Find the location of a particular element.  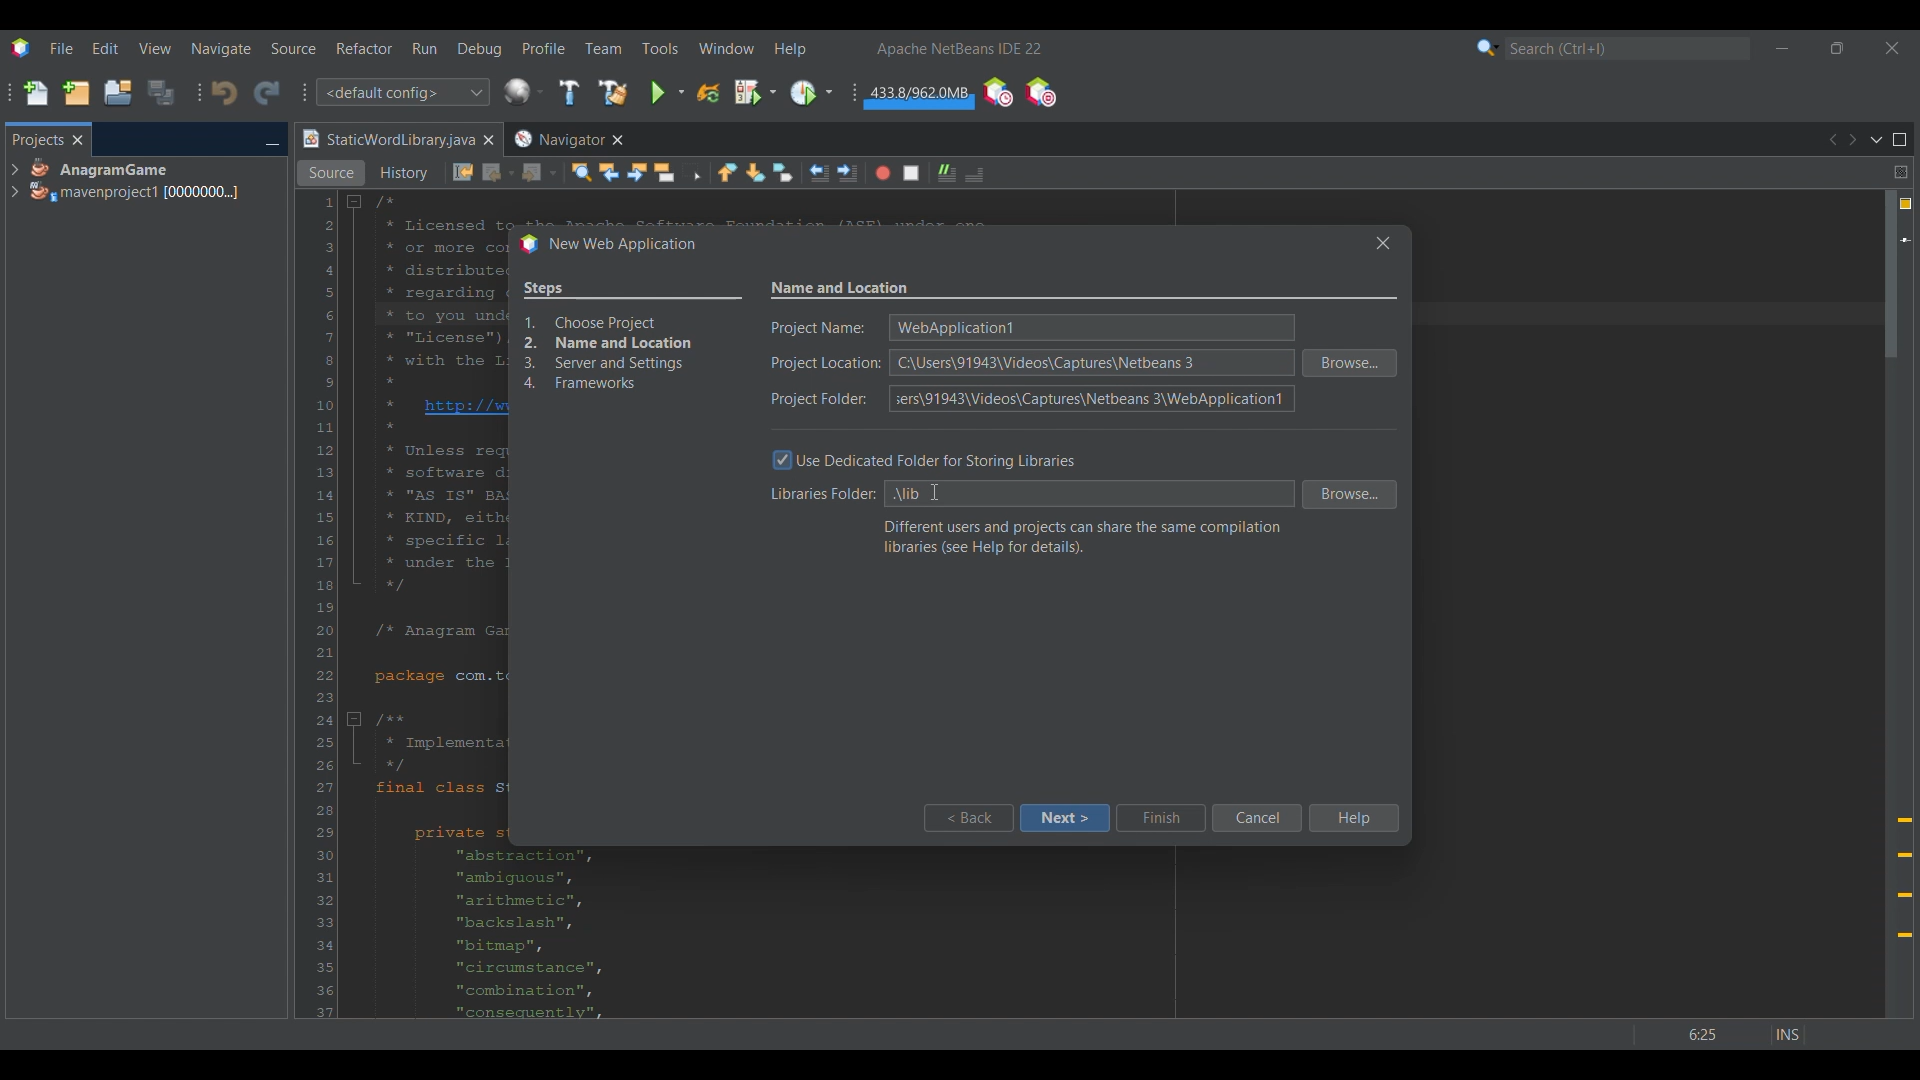

Window title changed is located at coordinates (607, 245).